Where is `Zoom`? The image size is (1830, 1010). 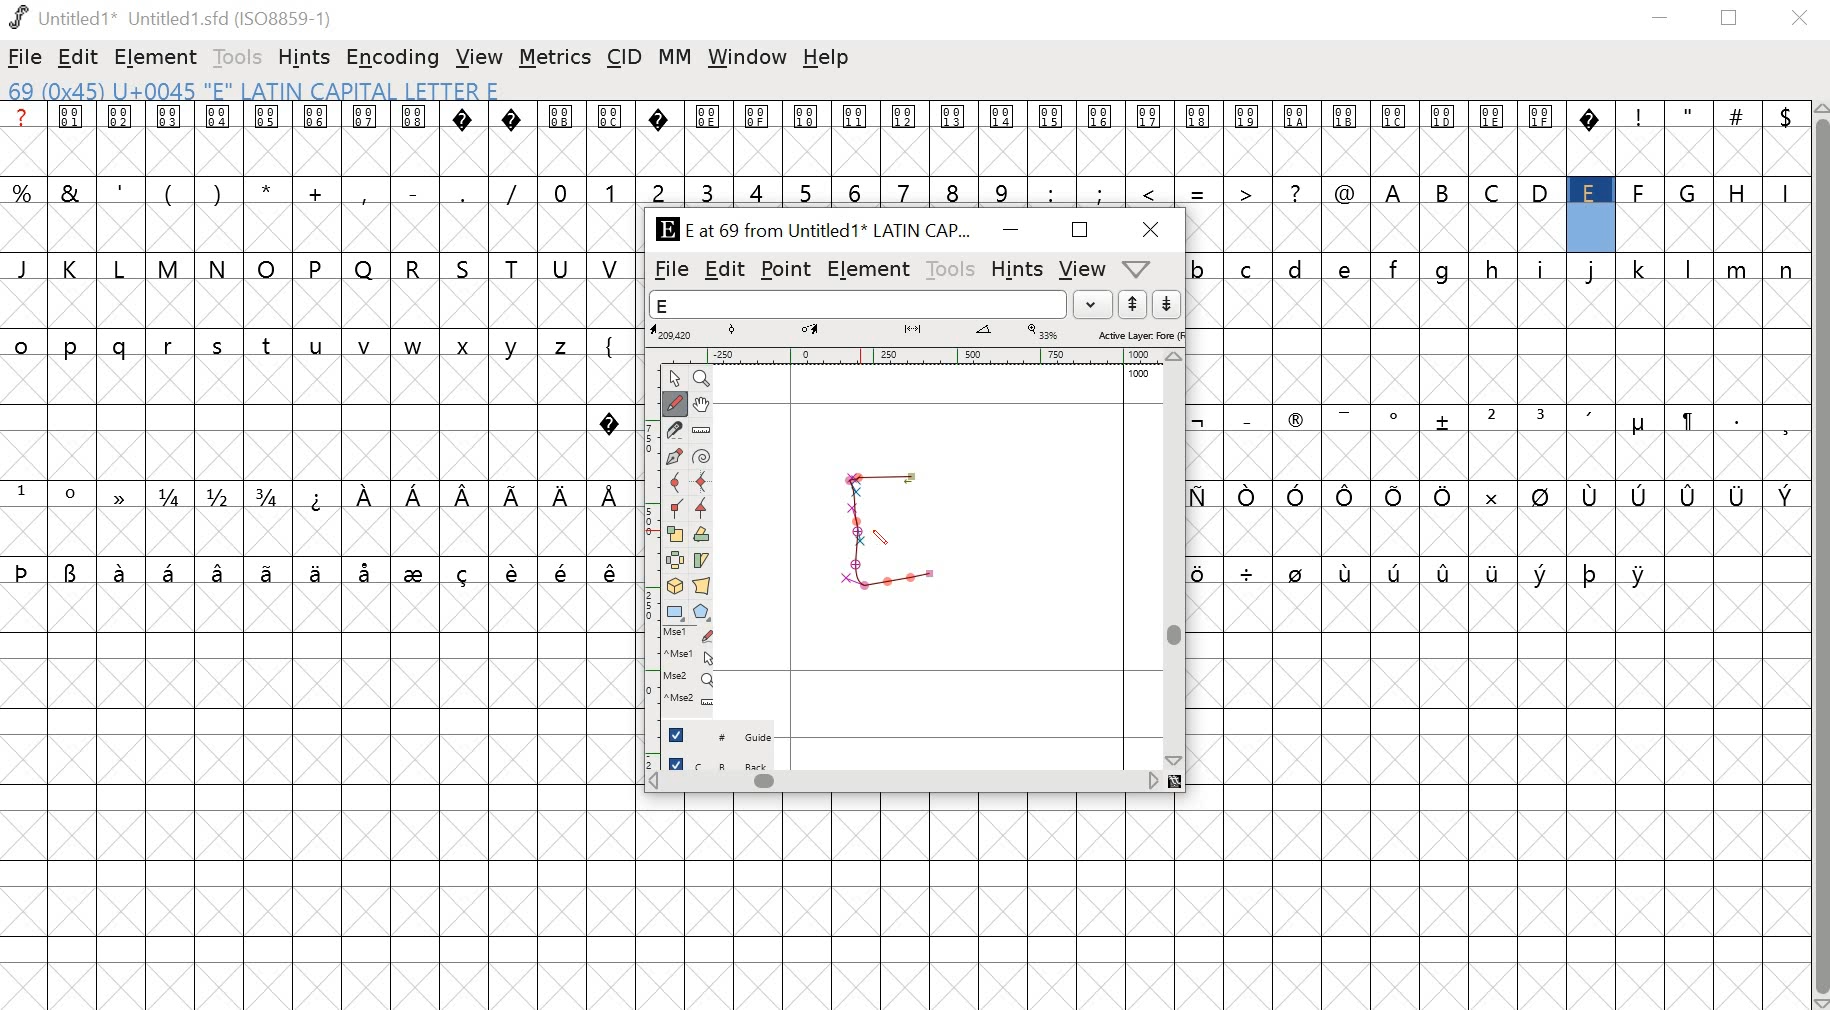
Zoom is located at coordinates (701, 379).